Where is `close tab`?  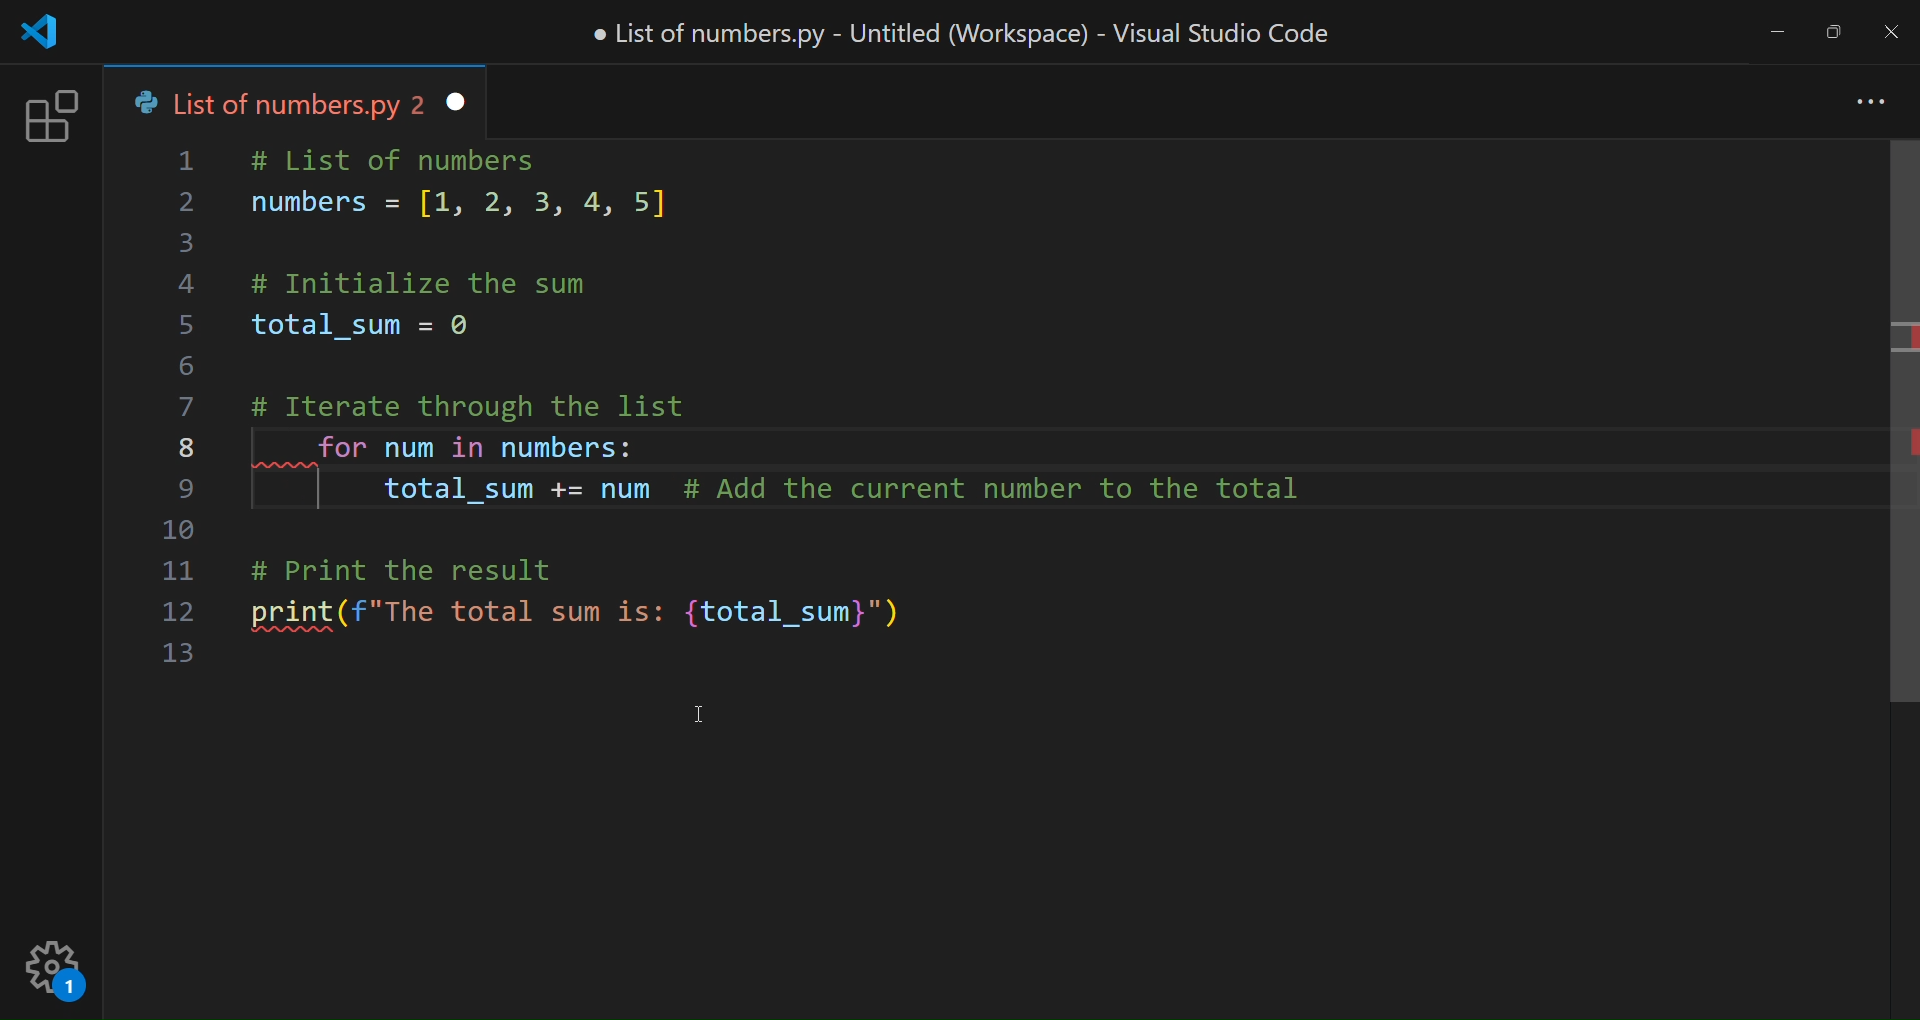 close tab is located at coordinates (453, 101).